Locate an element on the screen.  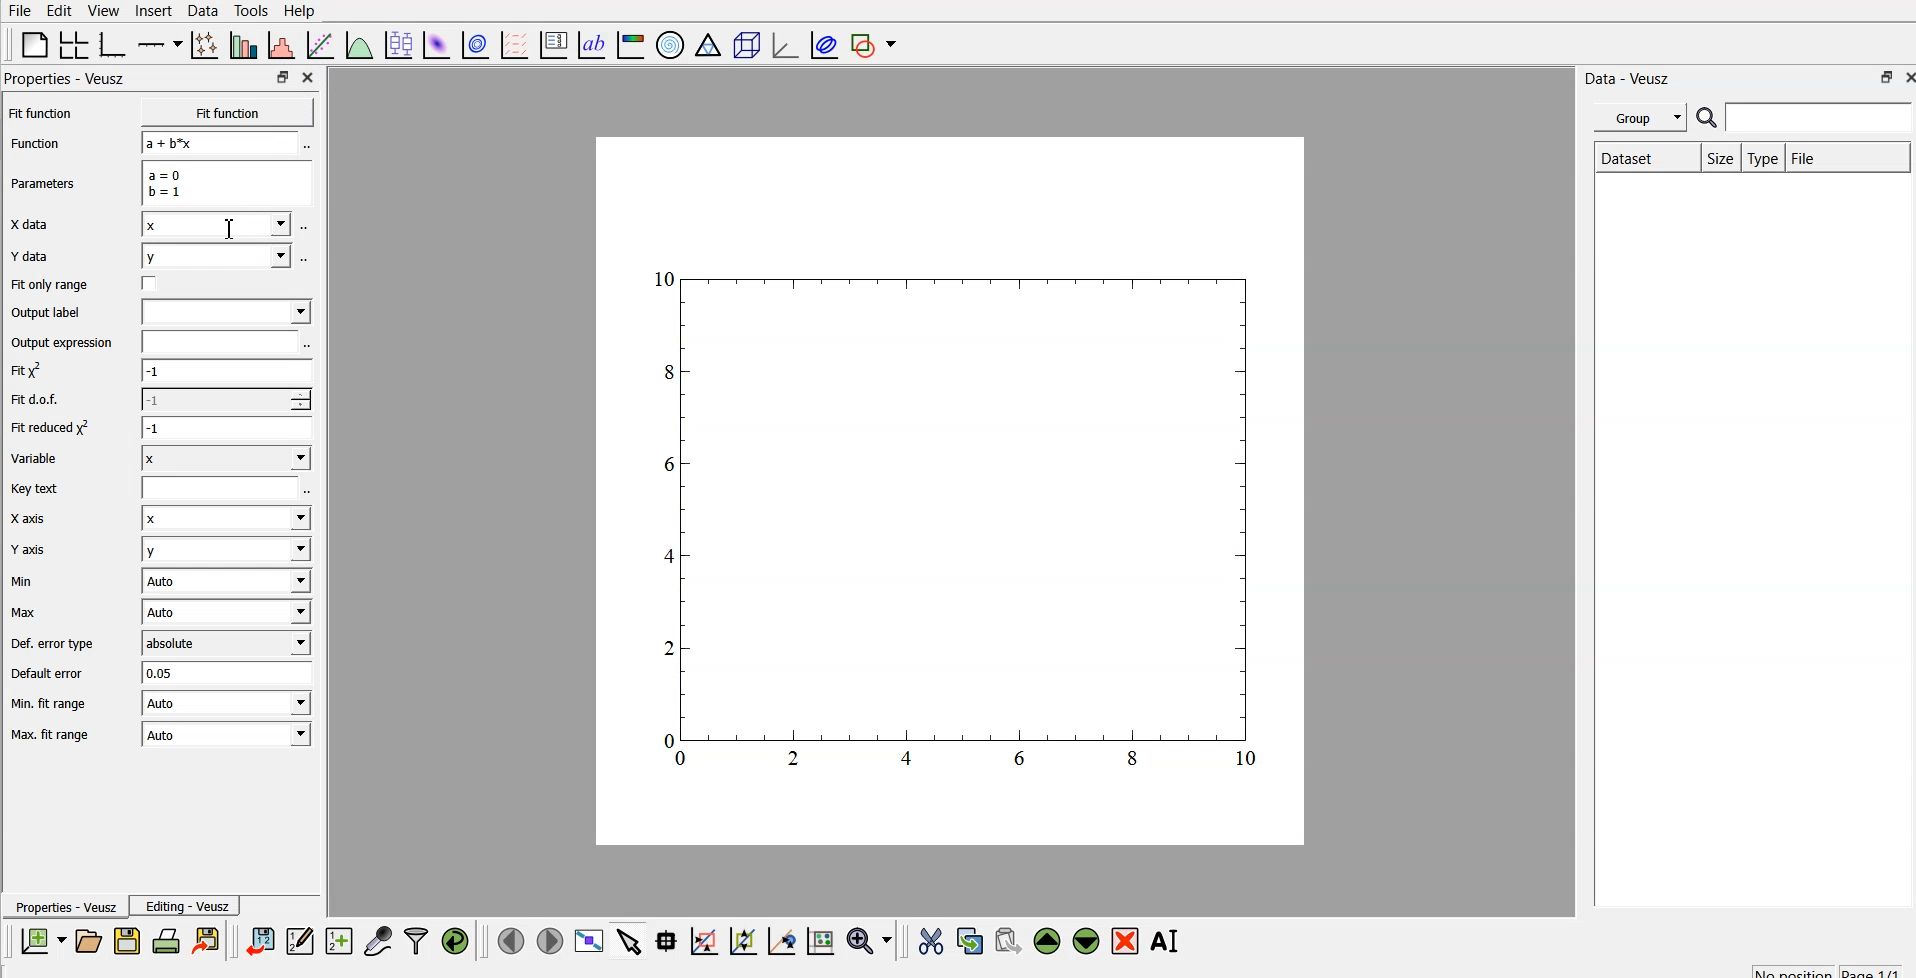
entry text is located at coordinates (227, 491).